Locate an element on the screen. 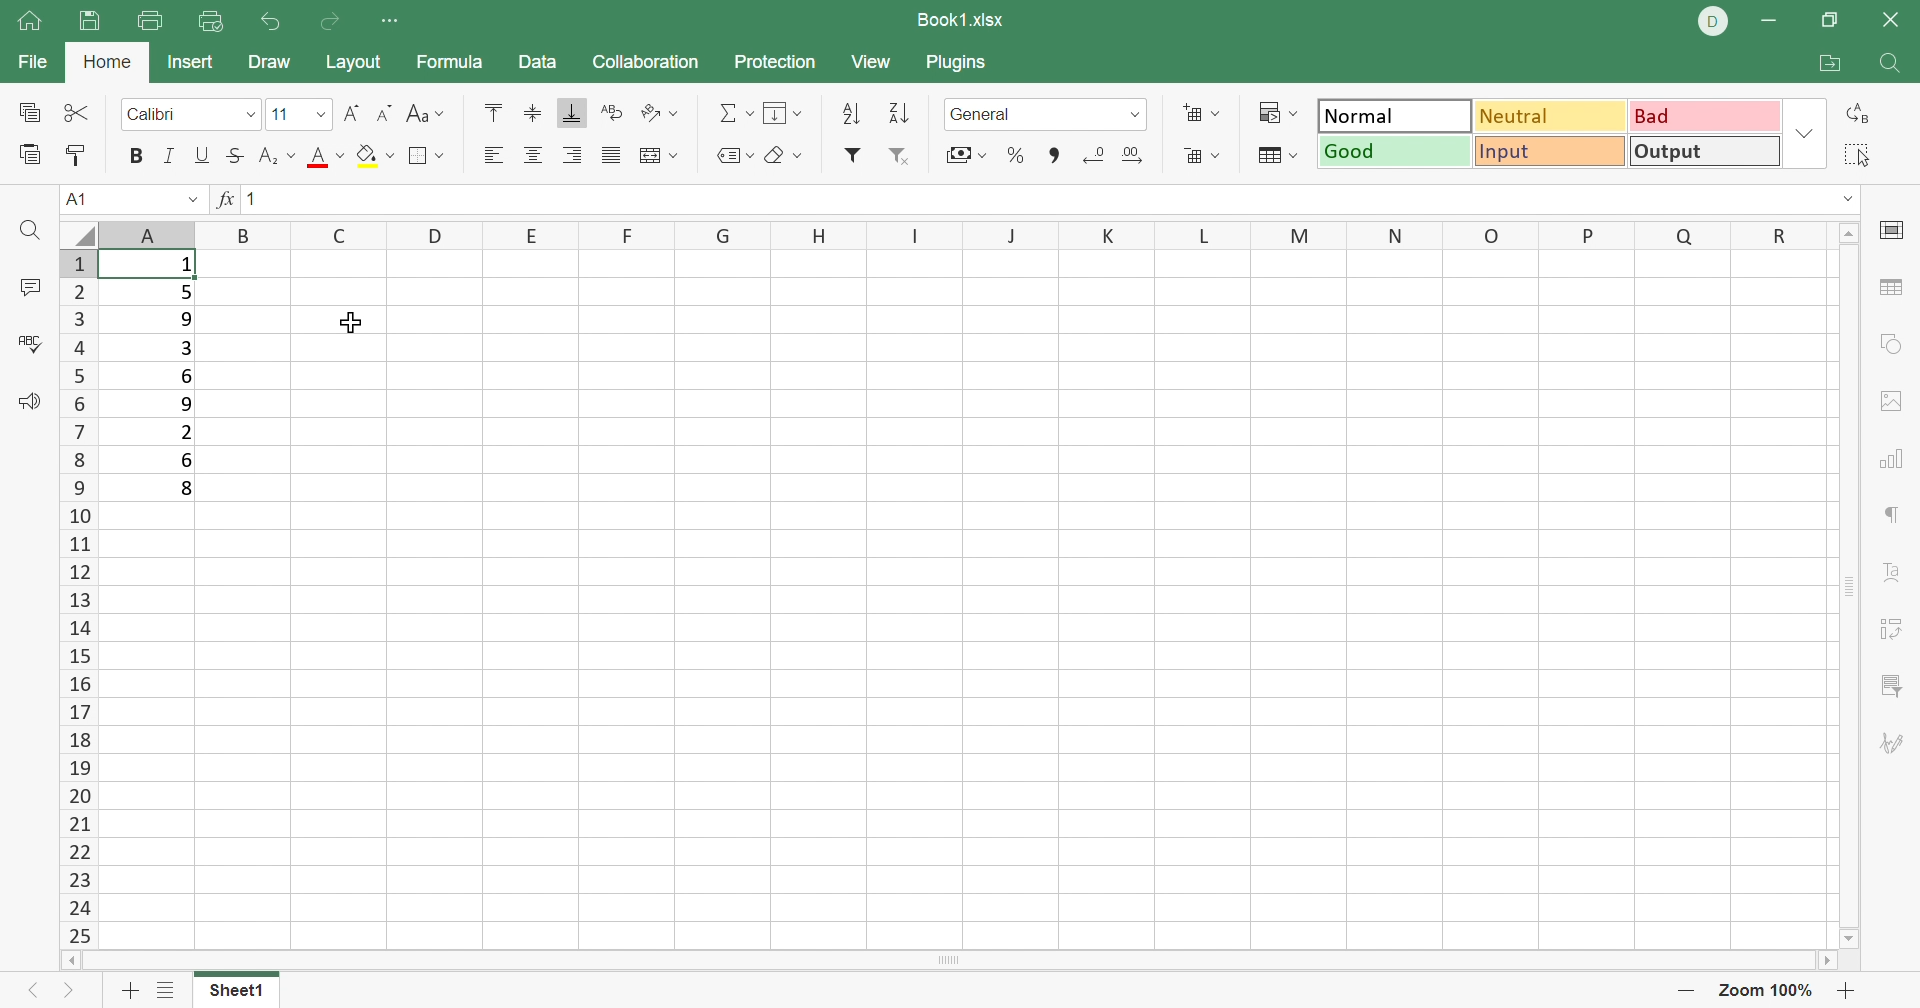 The width and height of the screenshot is (1920, 1008). Neutral is located at coordinates (1551, 117).